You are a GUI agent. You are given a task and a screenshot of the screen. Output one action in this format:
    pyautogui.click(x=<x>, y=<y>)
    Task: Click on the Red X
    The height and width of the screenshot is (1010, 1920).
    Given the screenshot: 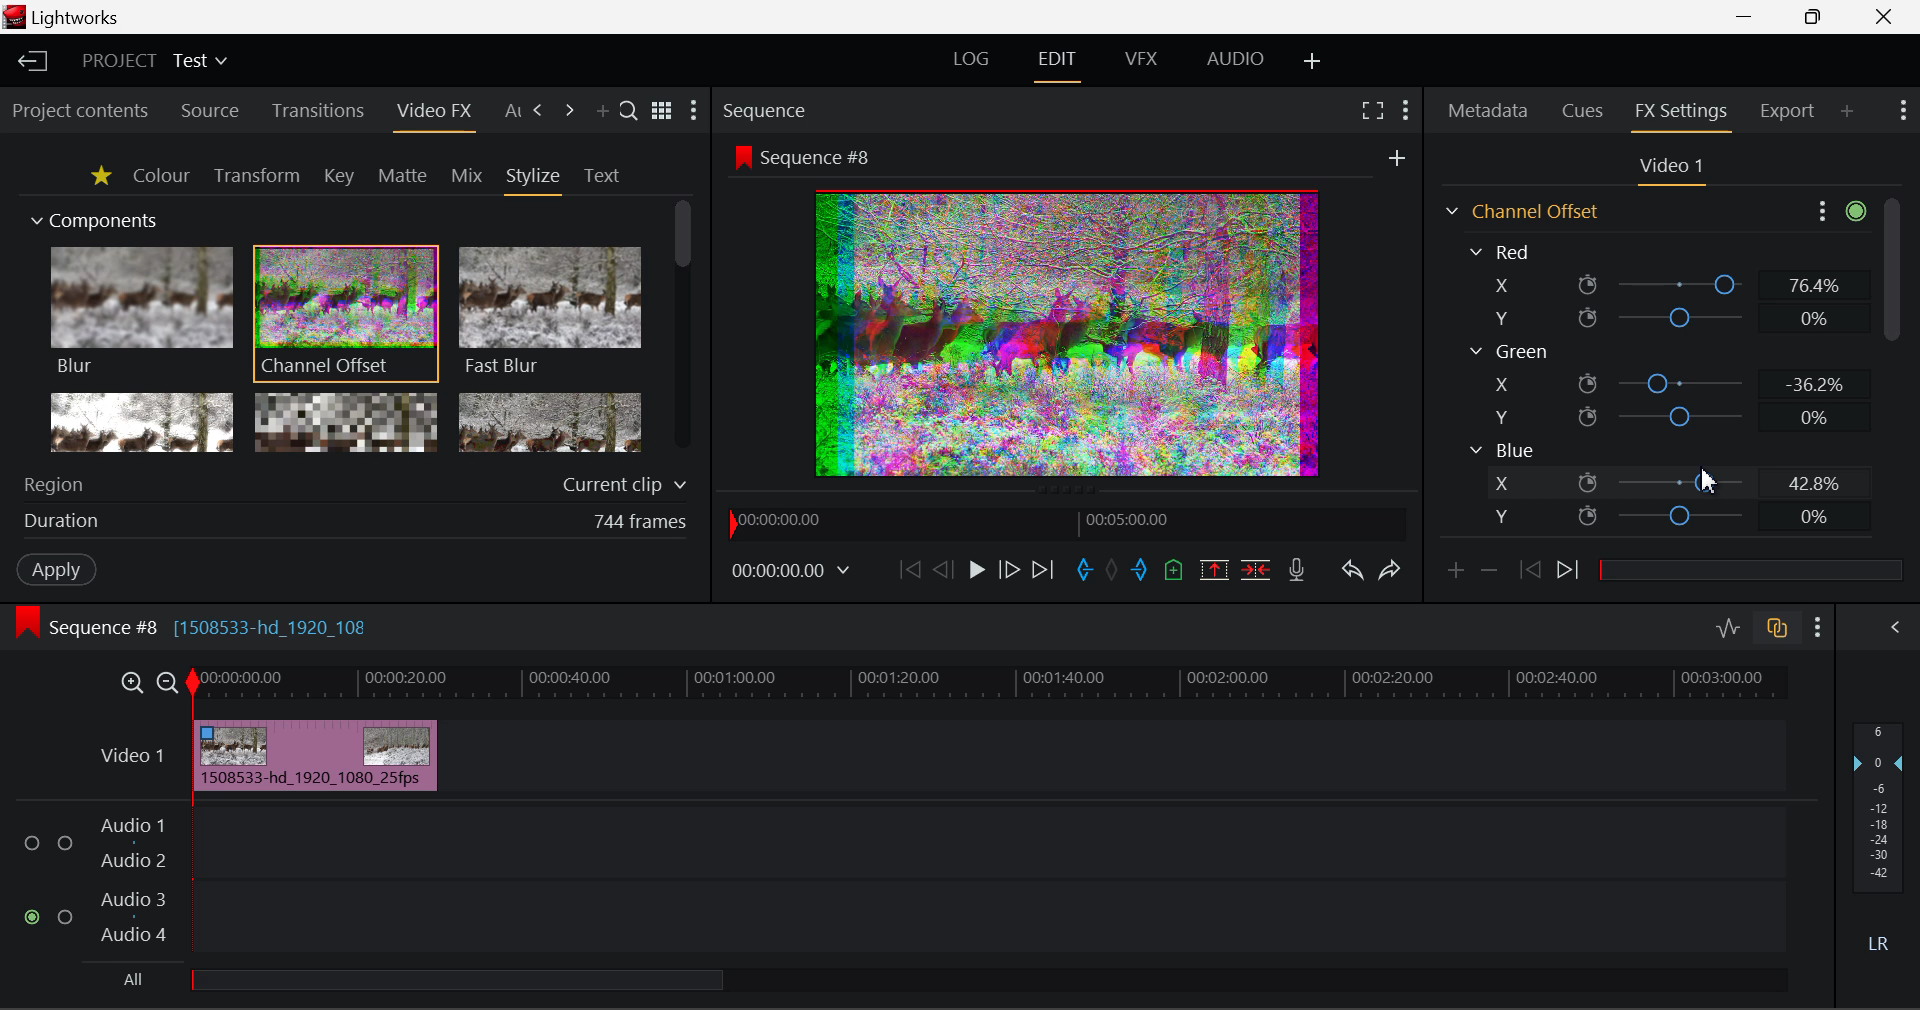 What is the action you would take?
    pyautogui.click(x=1662, y=285)
    